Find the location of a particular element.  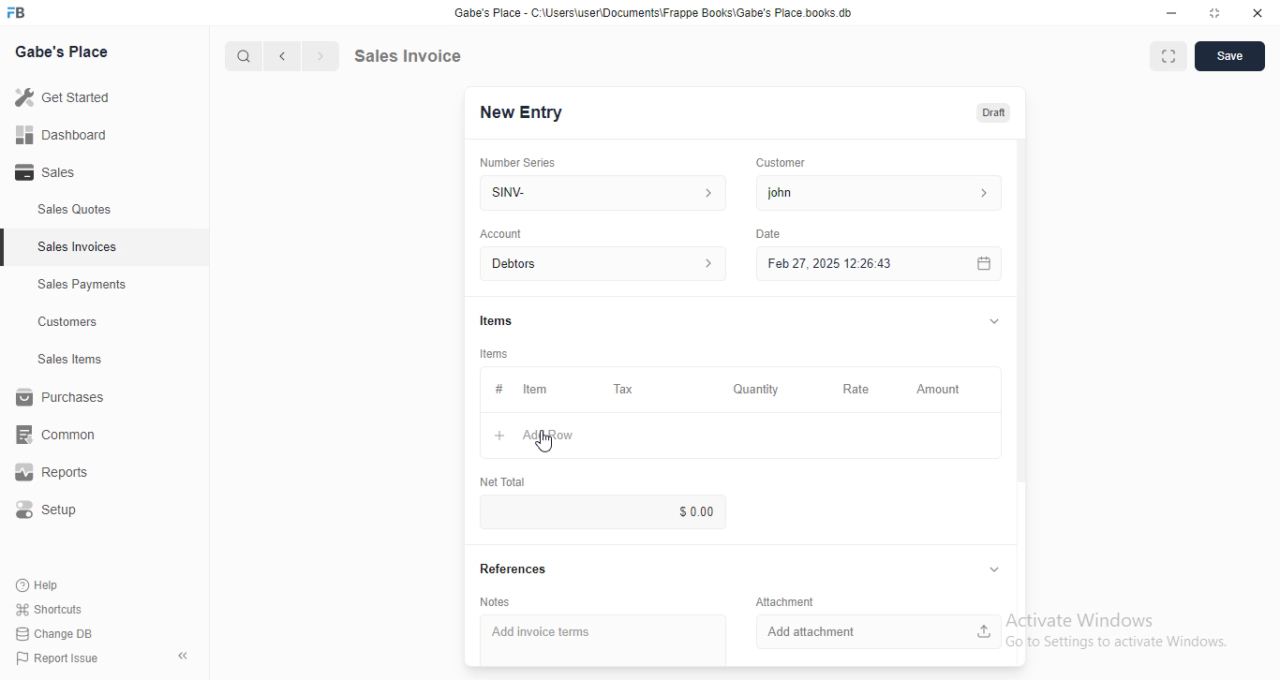

Report Issue is located at coordinates (61, 660).